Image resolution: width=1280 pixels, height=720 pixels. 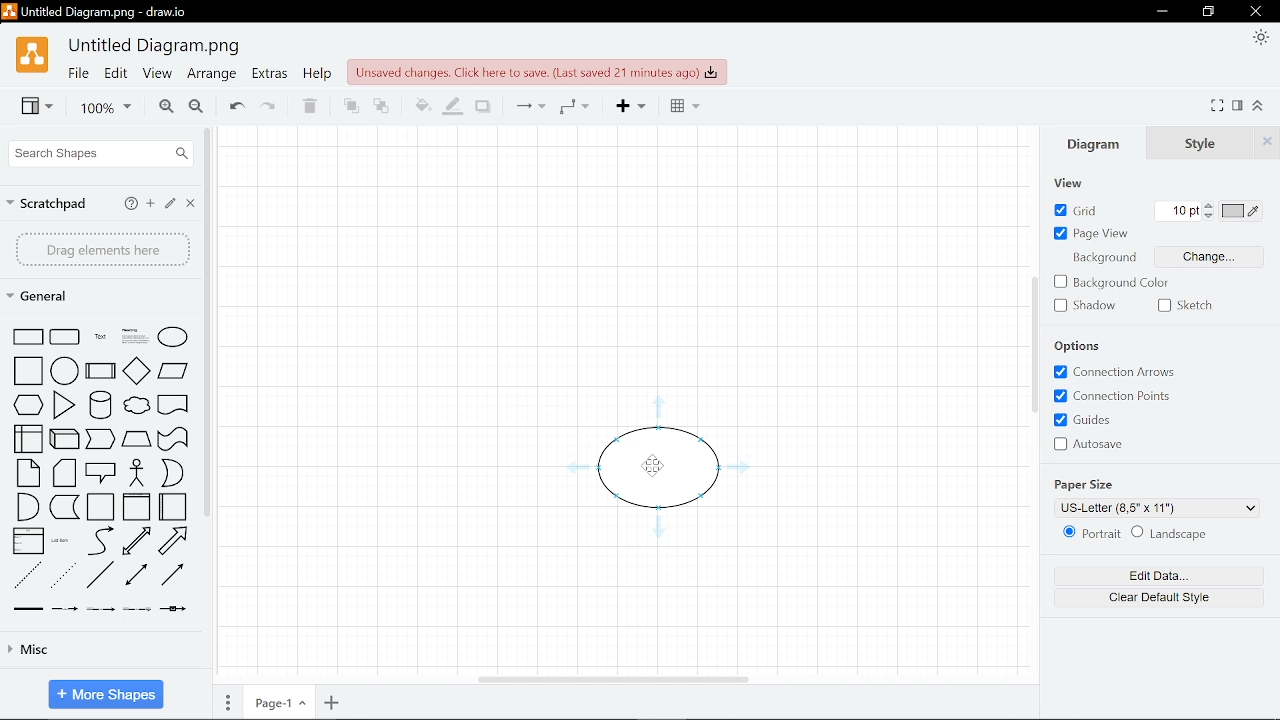 What do you see at coordinates (1093, 234) in the screenshot?
I see `Page view` at bounding box center [1093, 234].